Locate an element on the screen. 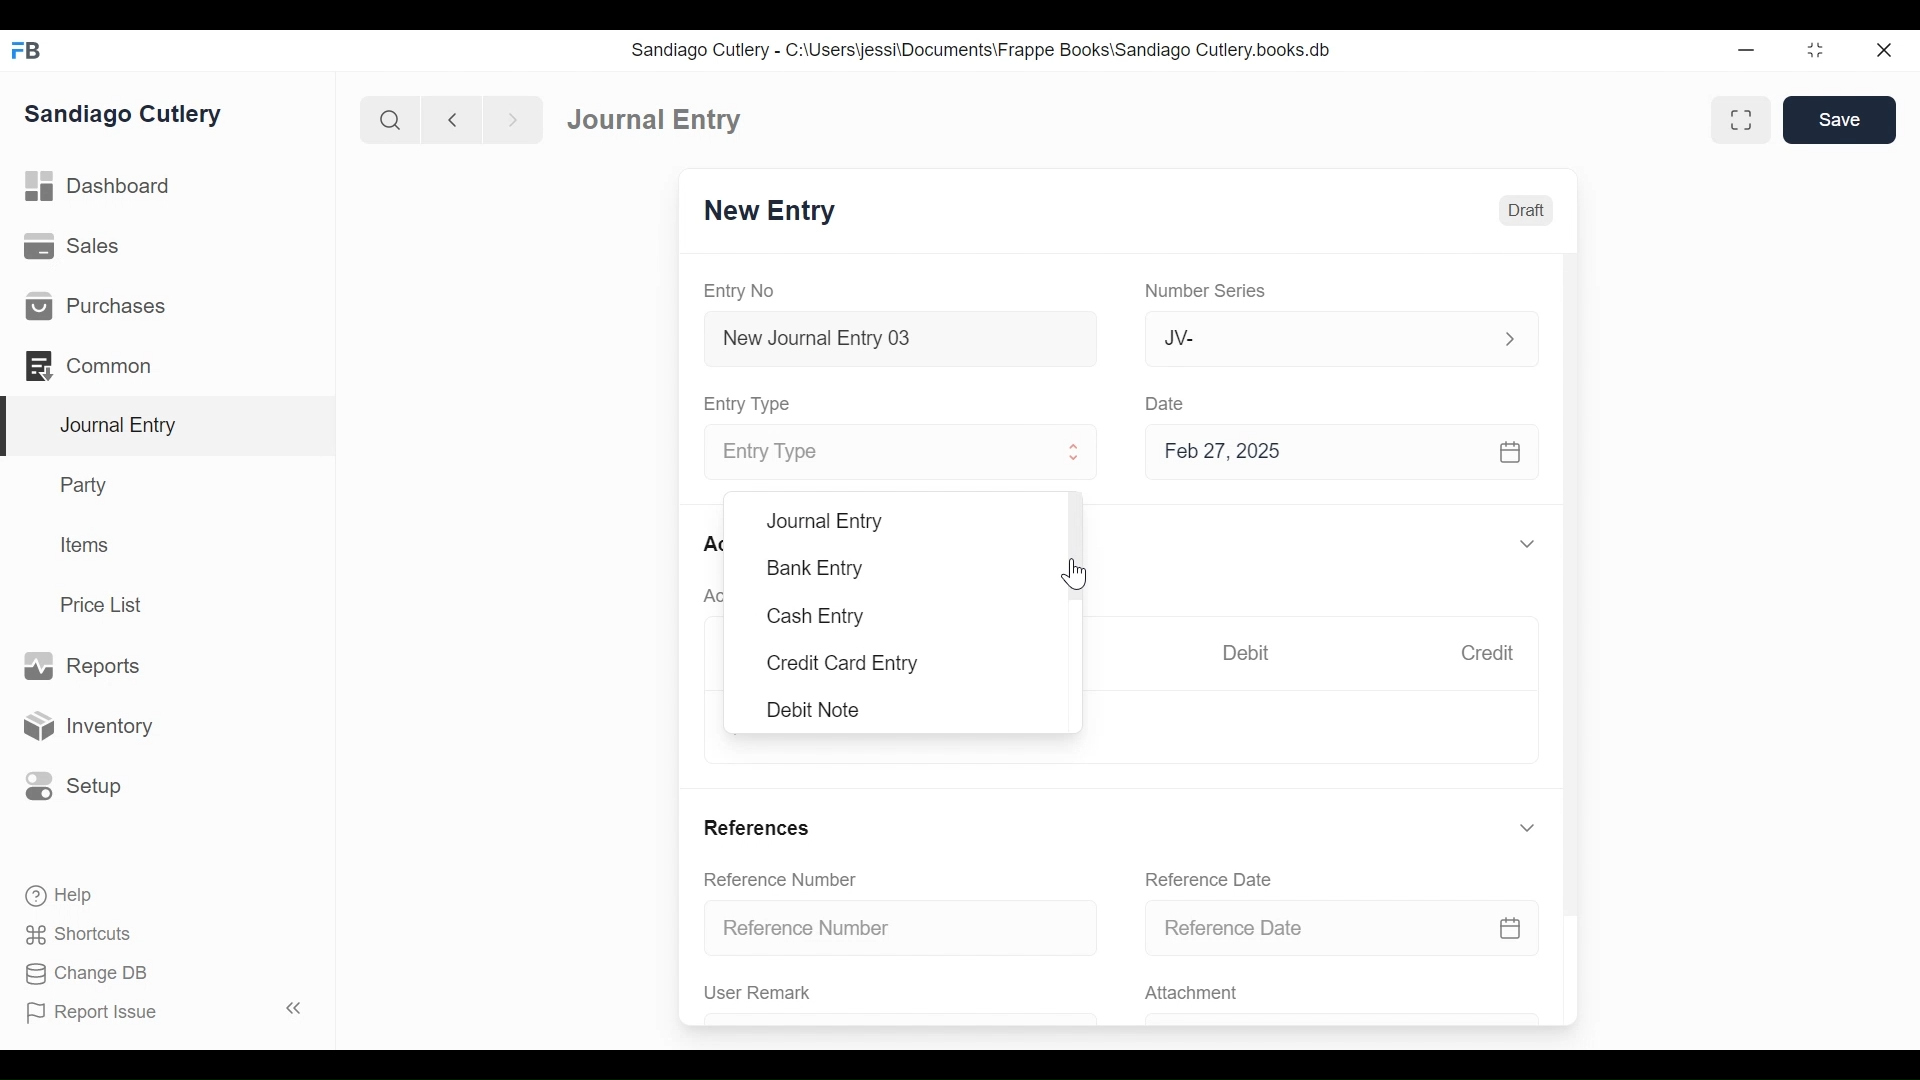 The image size is (1920, 1080). New Entry is located at coordinates (771, 212).